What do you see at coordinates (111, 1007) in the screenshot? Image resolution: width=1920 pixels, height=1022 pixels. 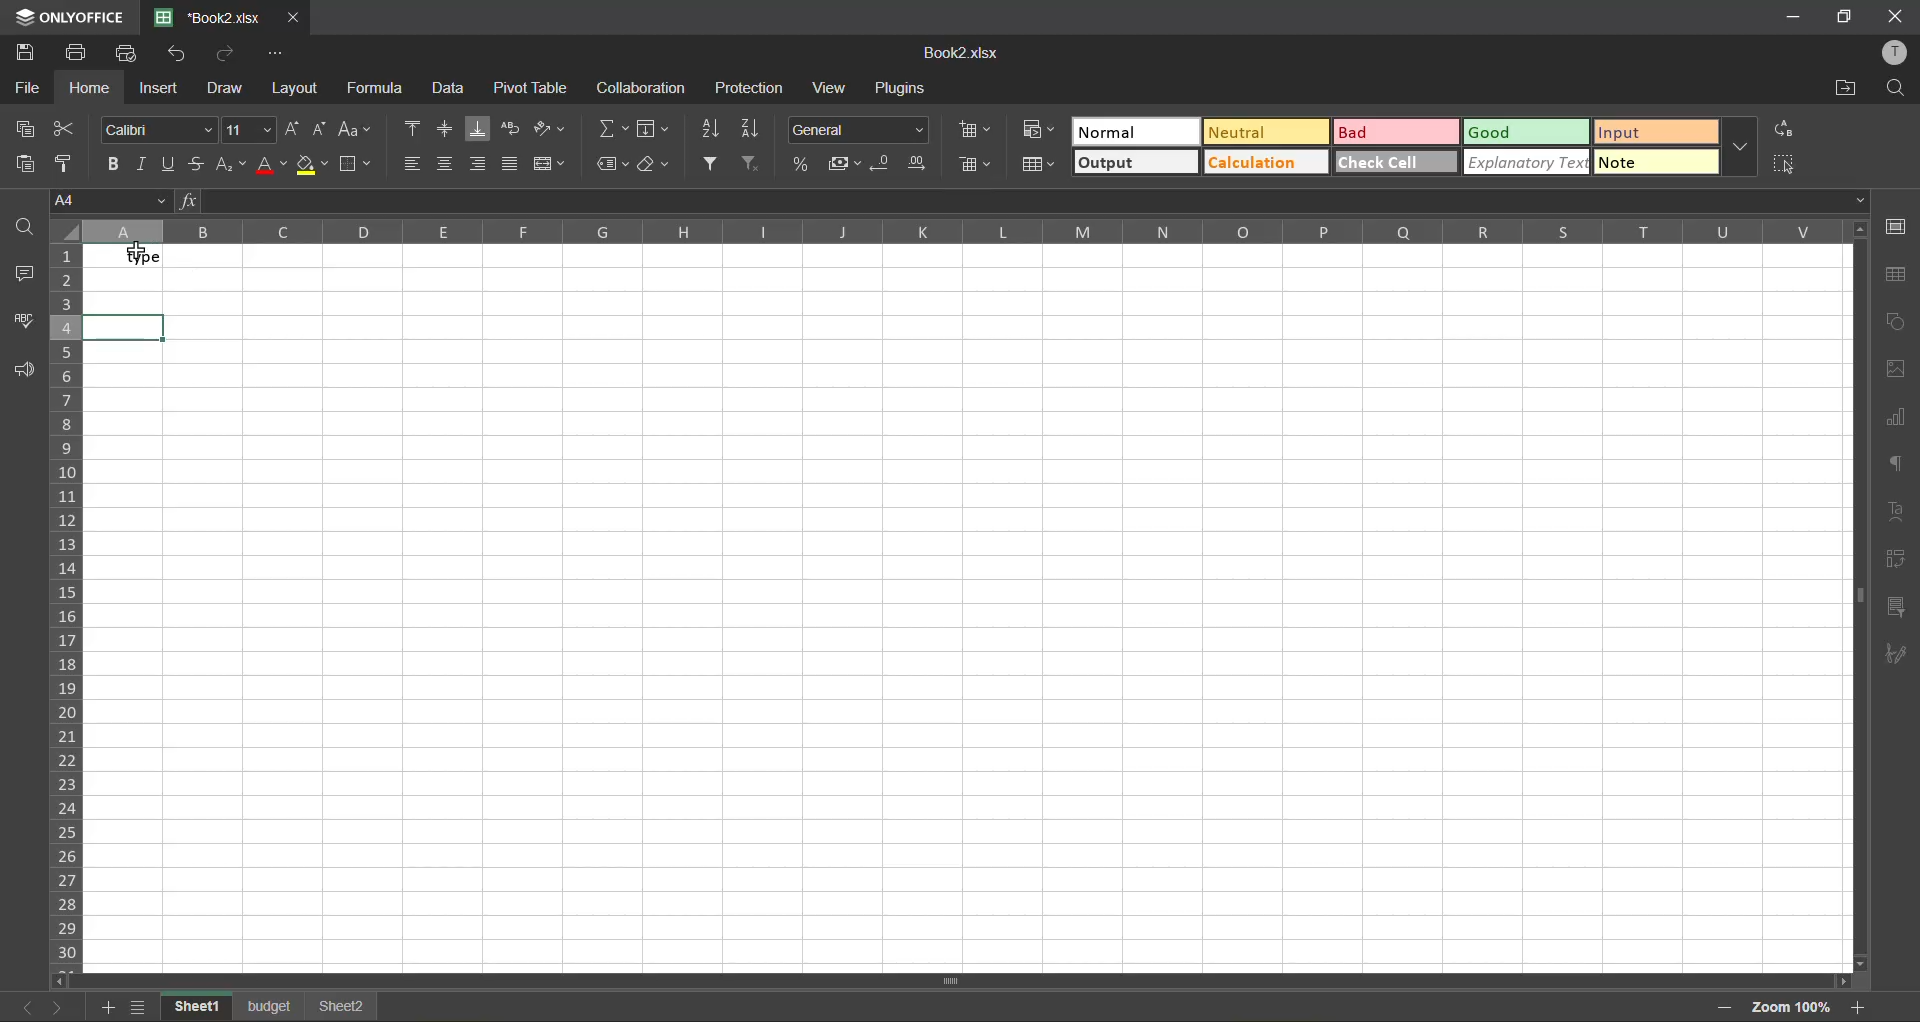 I see `add sheet` at bounding box center [111, 1007].